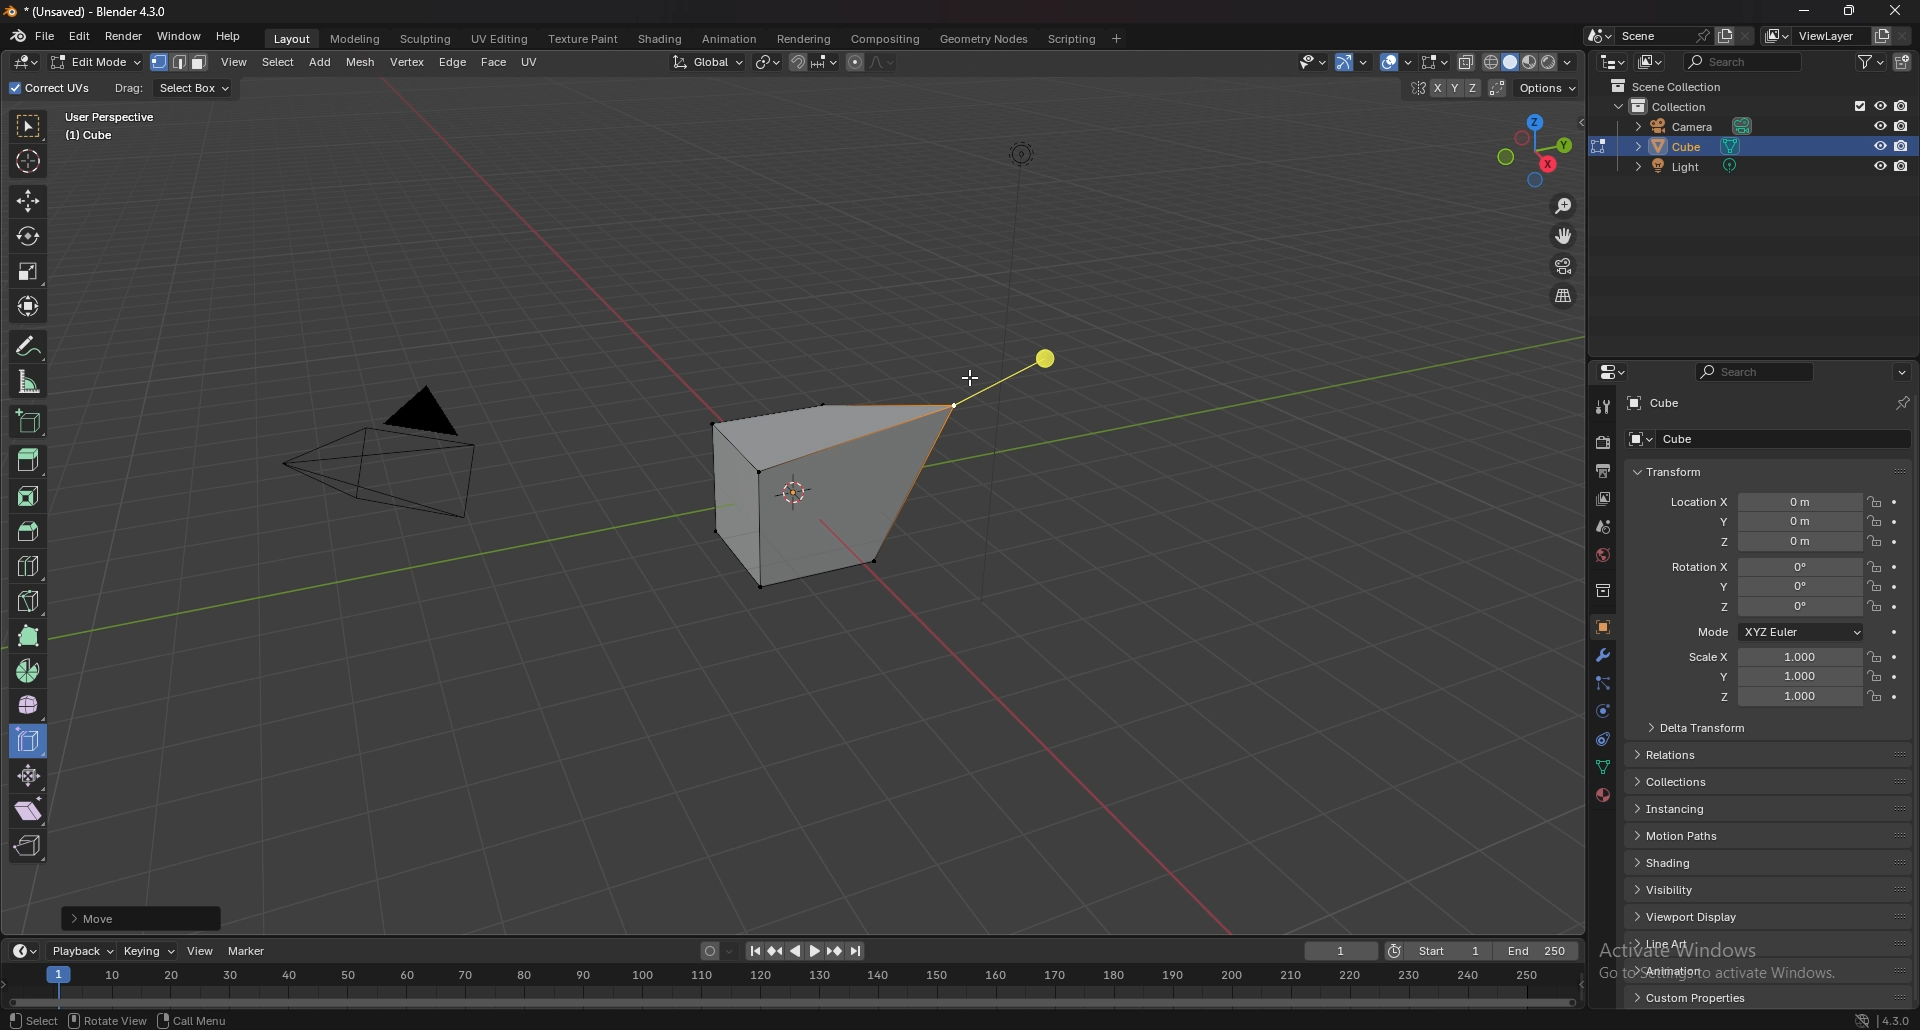  What do you see at coordinates (1902, 371) in the screenshot?
I see `options` at bounding box center [1902, 371].